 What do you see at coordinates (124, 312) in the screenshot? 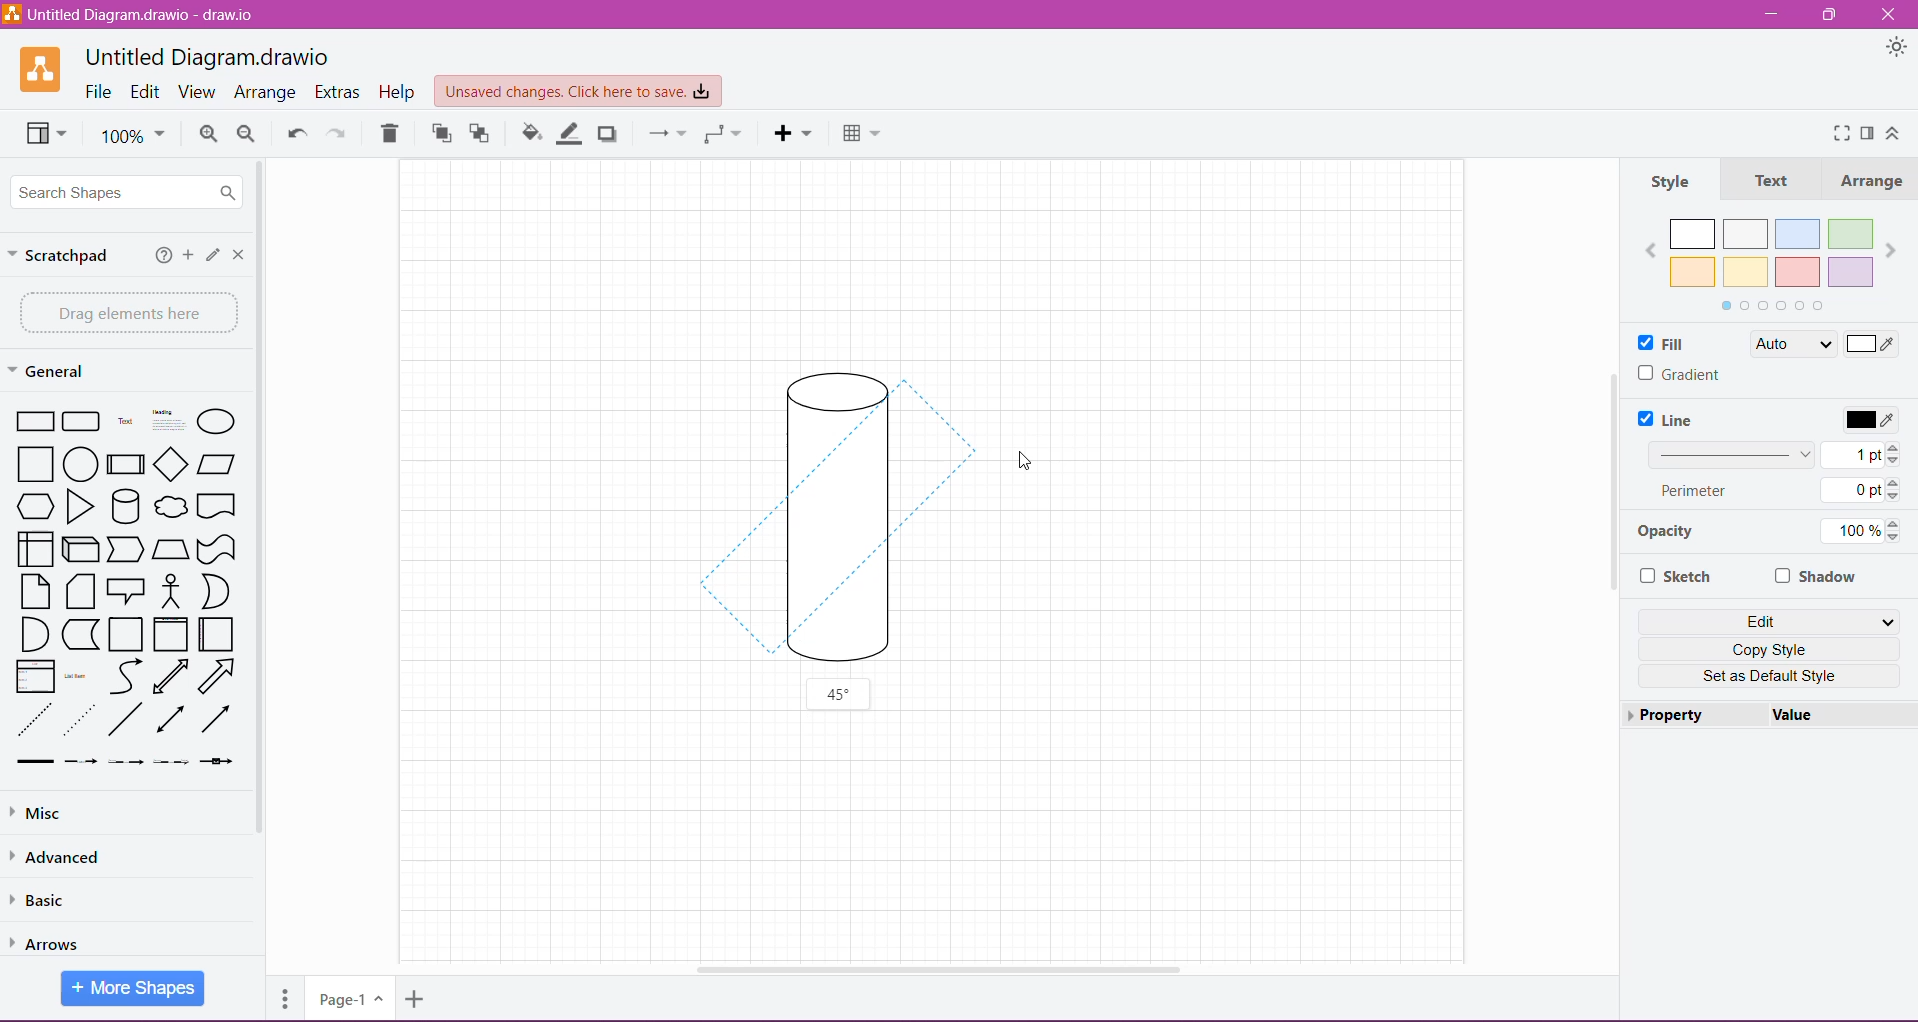
I see `Drag elements here` at bounding box center [124, 312].